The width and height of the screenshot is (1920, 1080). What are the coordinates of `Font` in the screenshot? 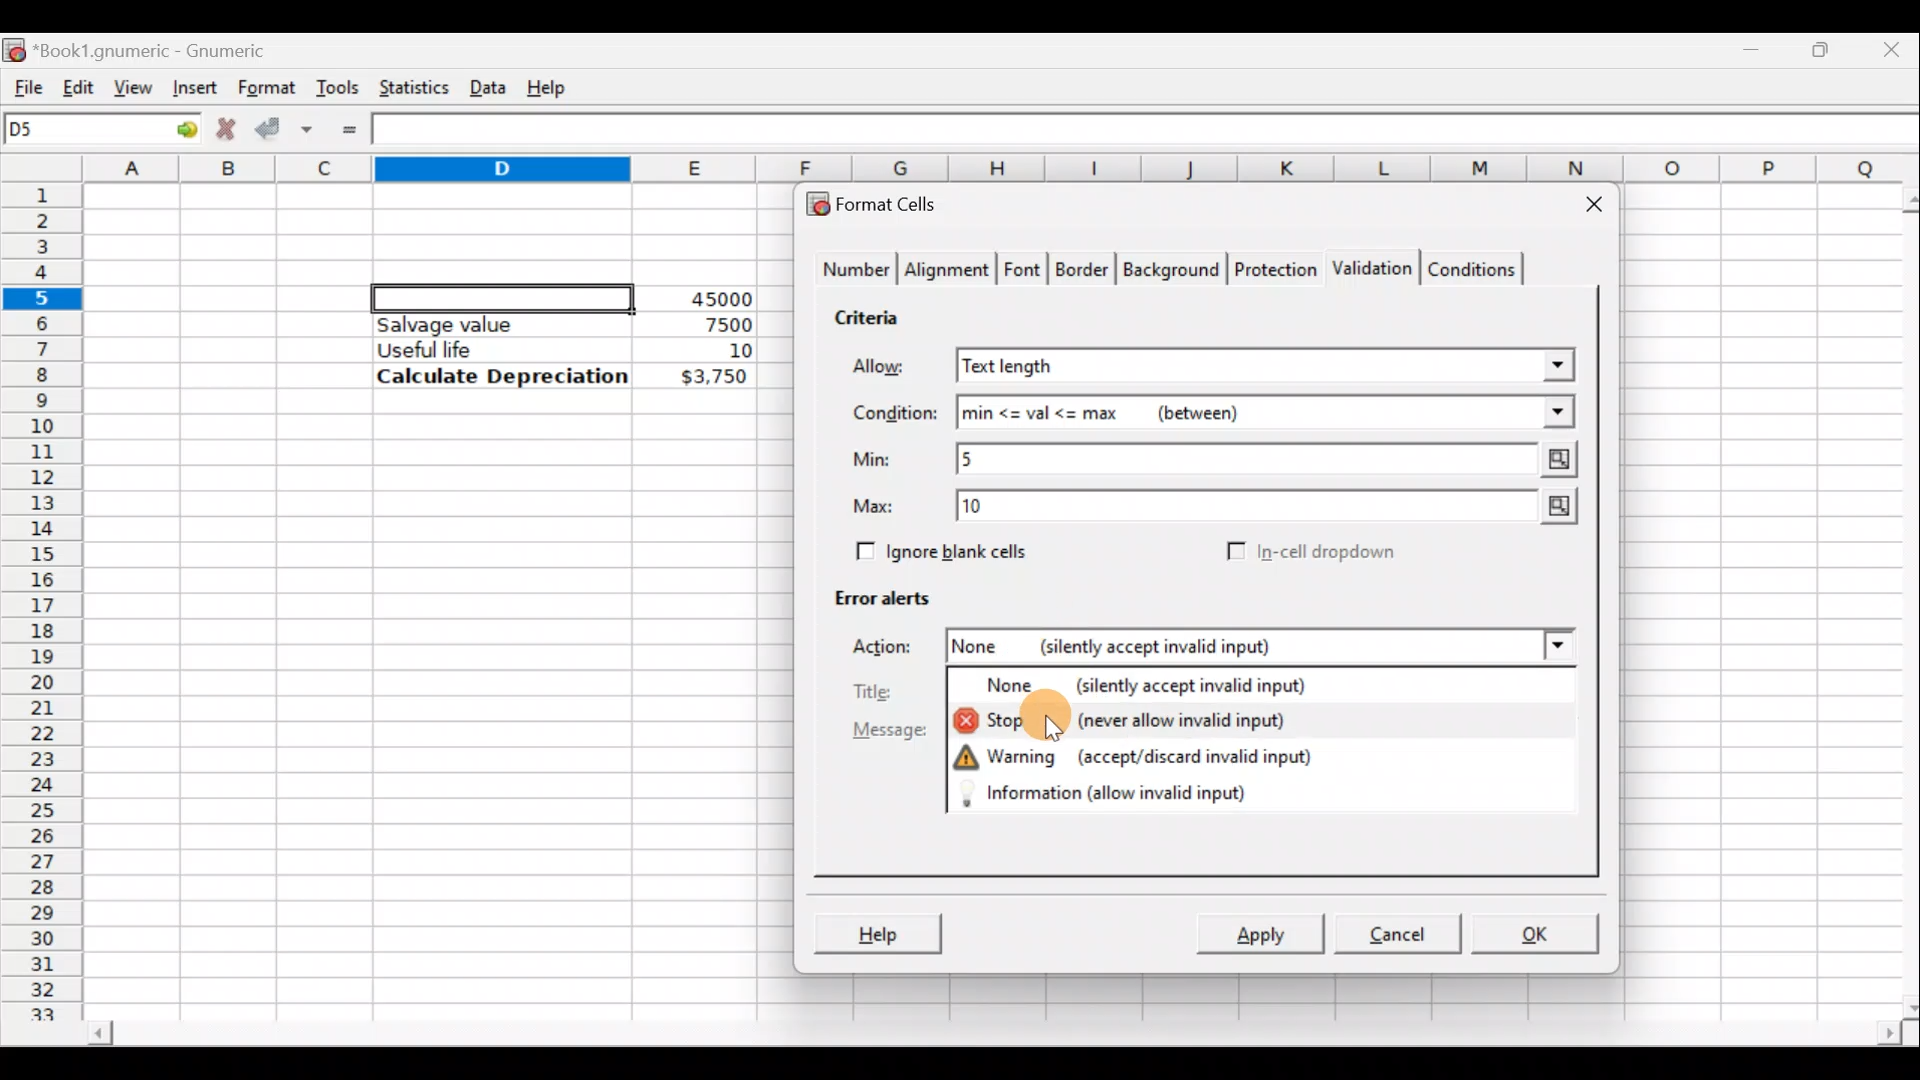 It's located at (1024, 272).